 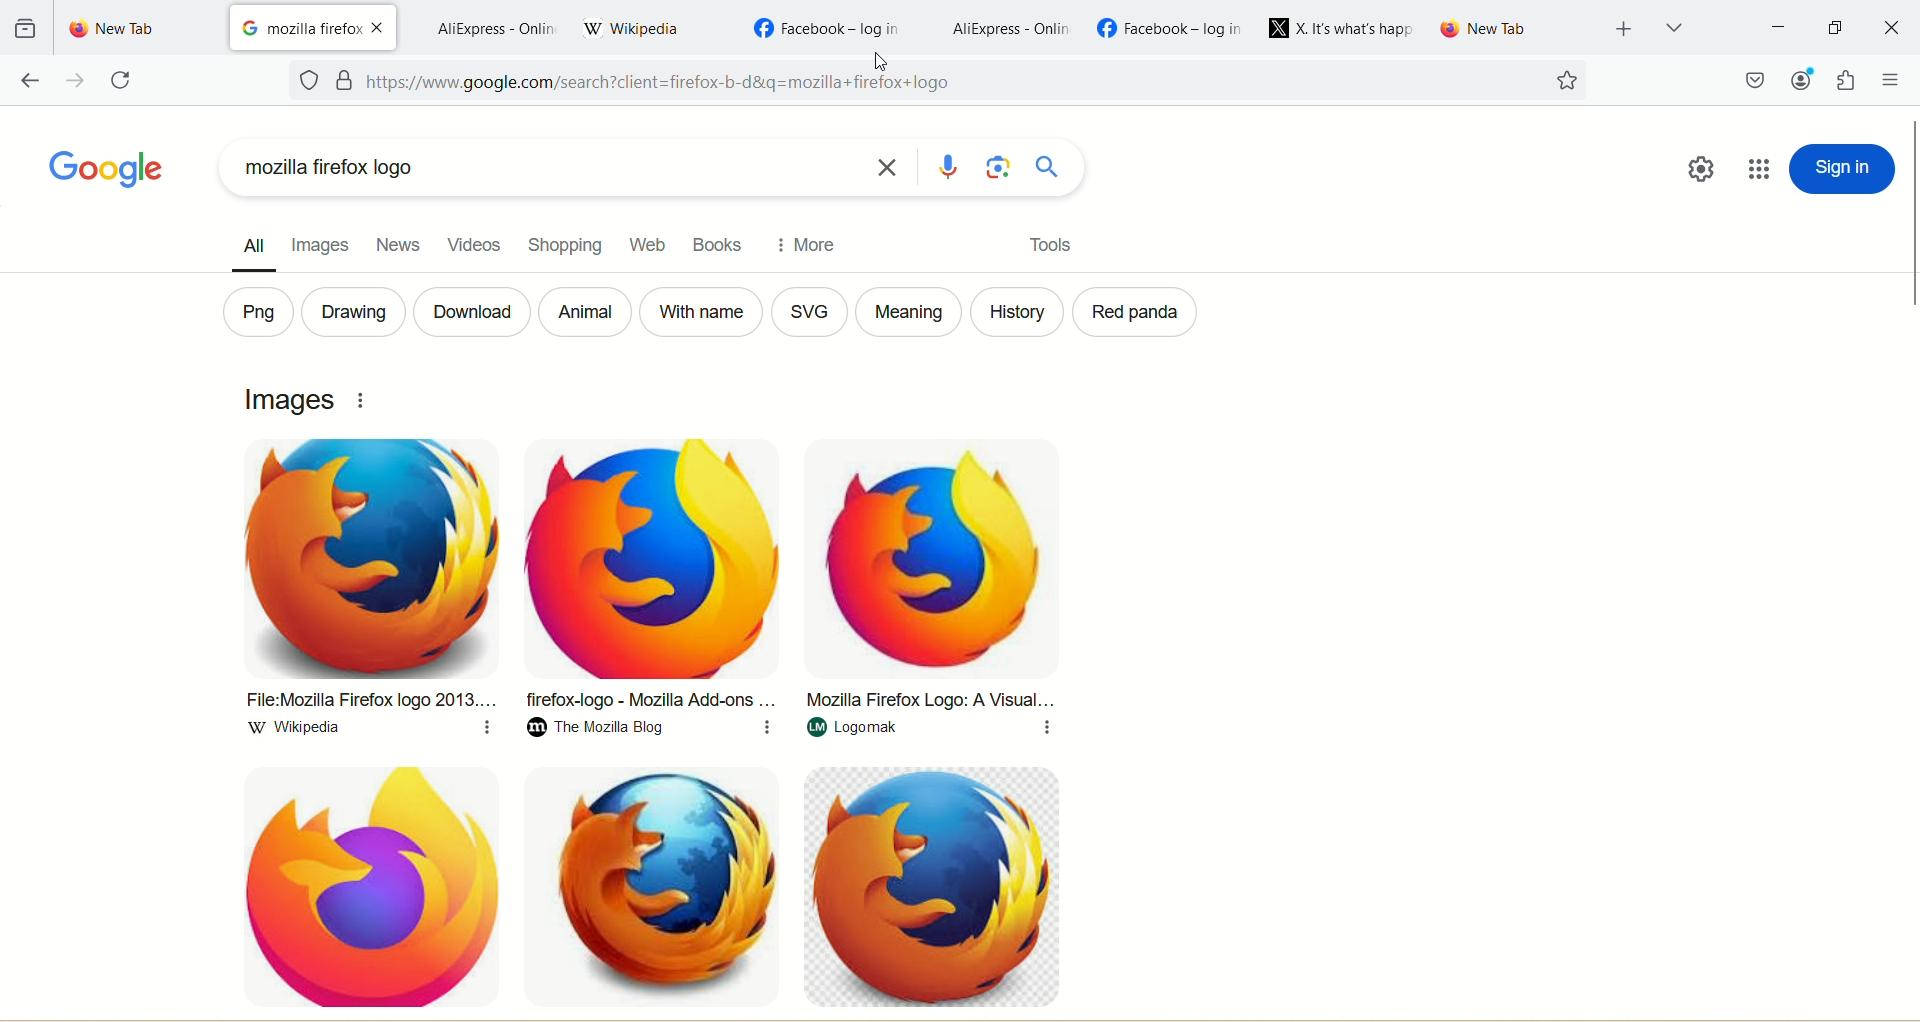 I want to click on open application menu, so click(x=1889, y=79).